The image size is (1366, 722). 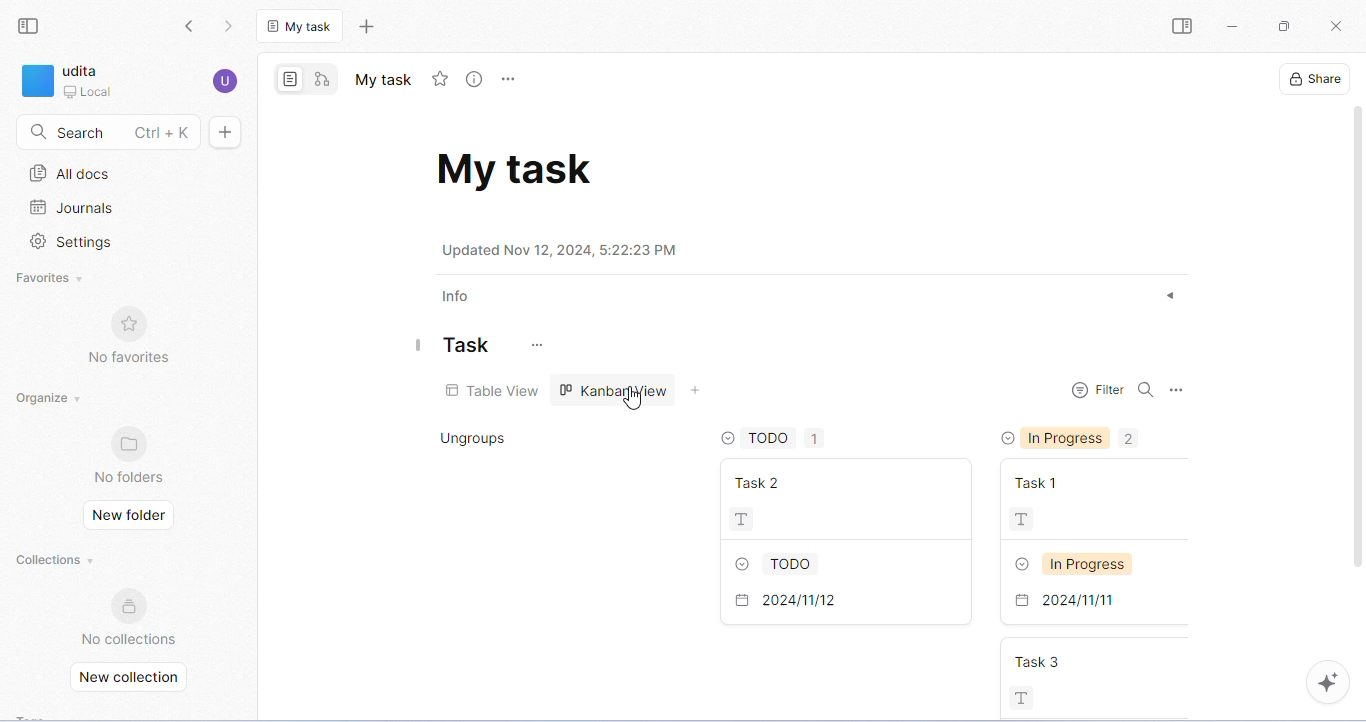 I want to click on close, so click(x=1334, y=24).